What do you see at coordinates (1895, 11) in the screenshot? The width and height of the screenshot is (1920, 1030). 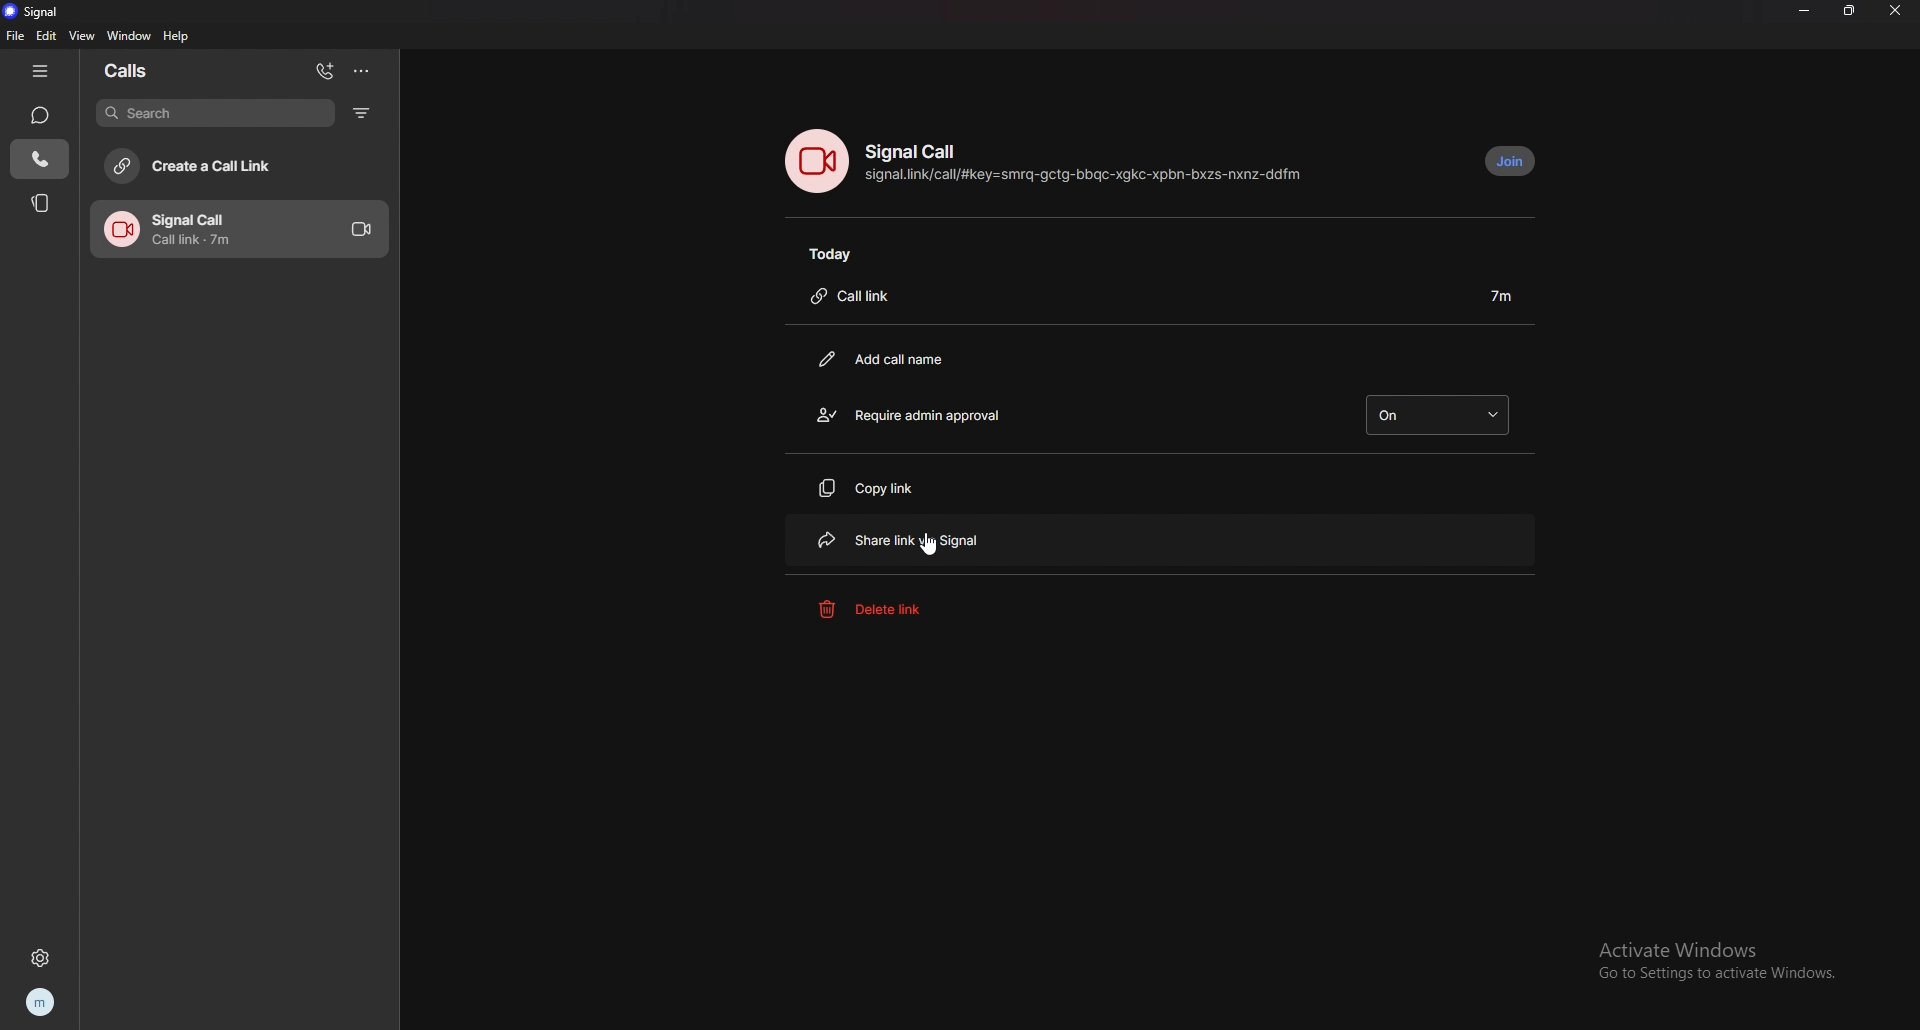 I see `close` at bounding box center [1895, 11].